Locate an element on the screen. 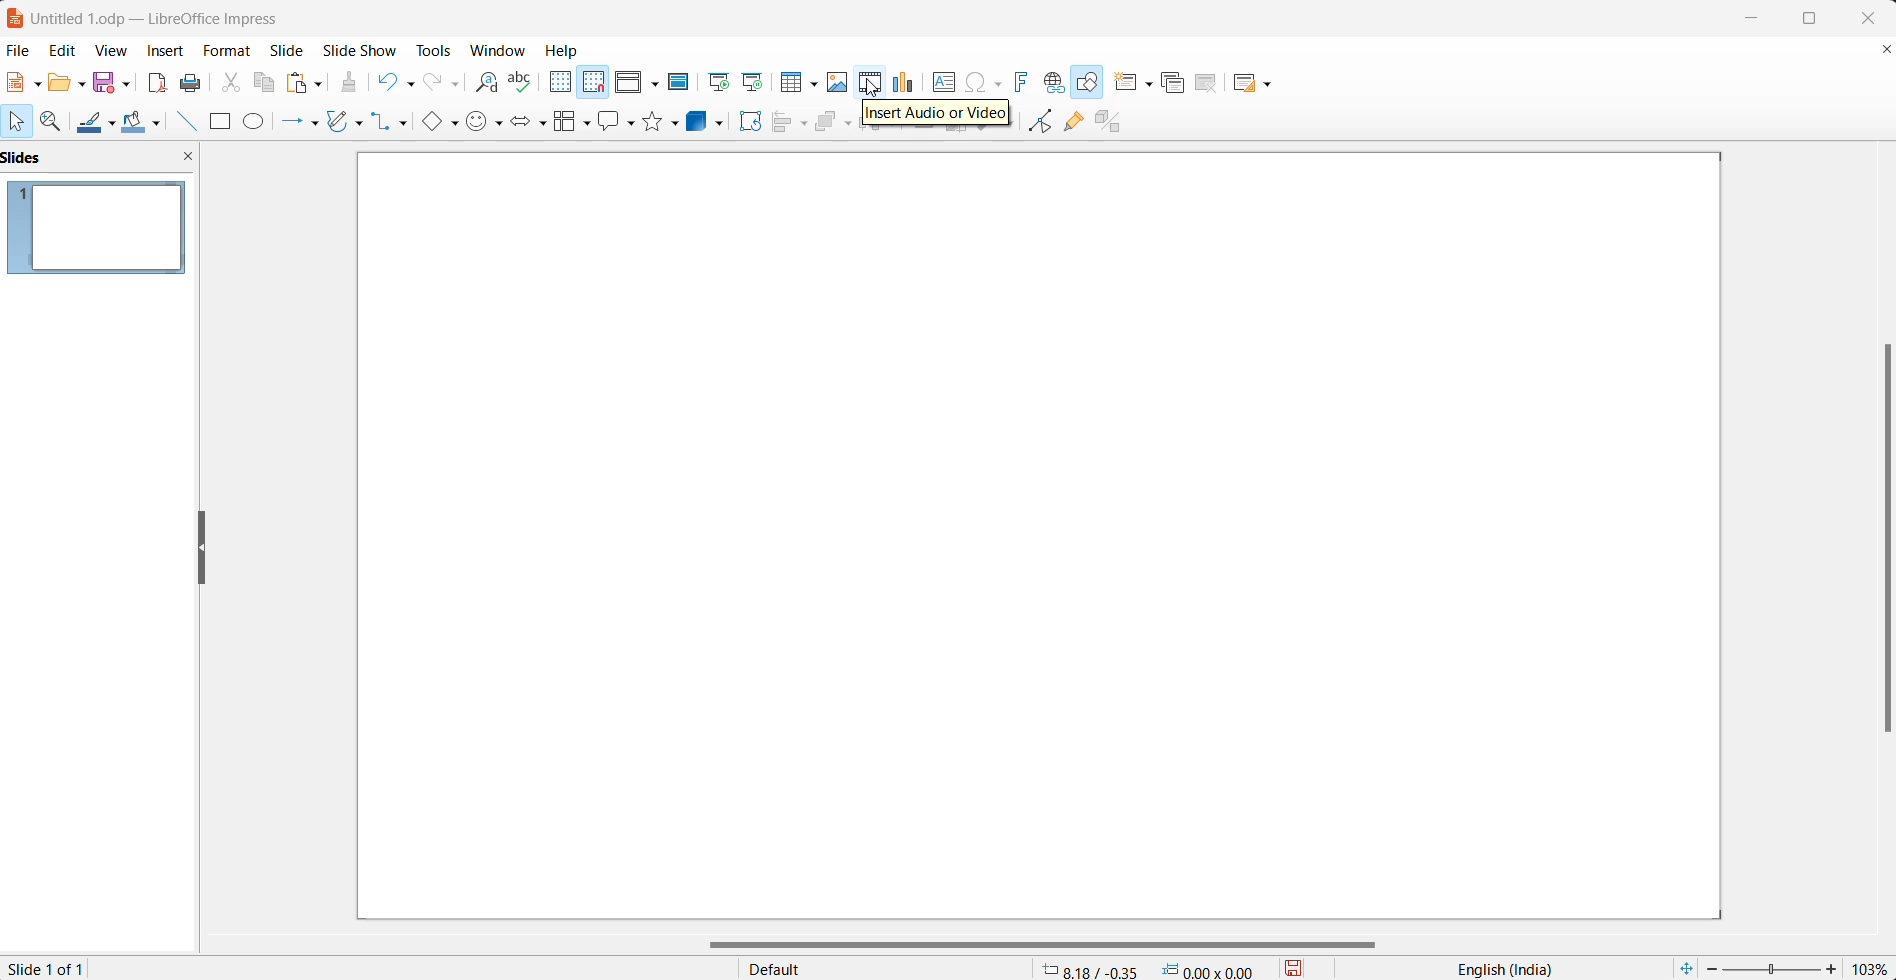 This screenshot has height=980, width=1896. align objects is located at coordinates (783, 126).